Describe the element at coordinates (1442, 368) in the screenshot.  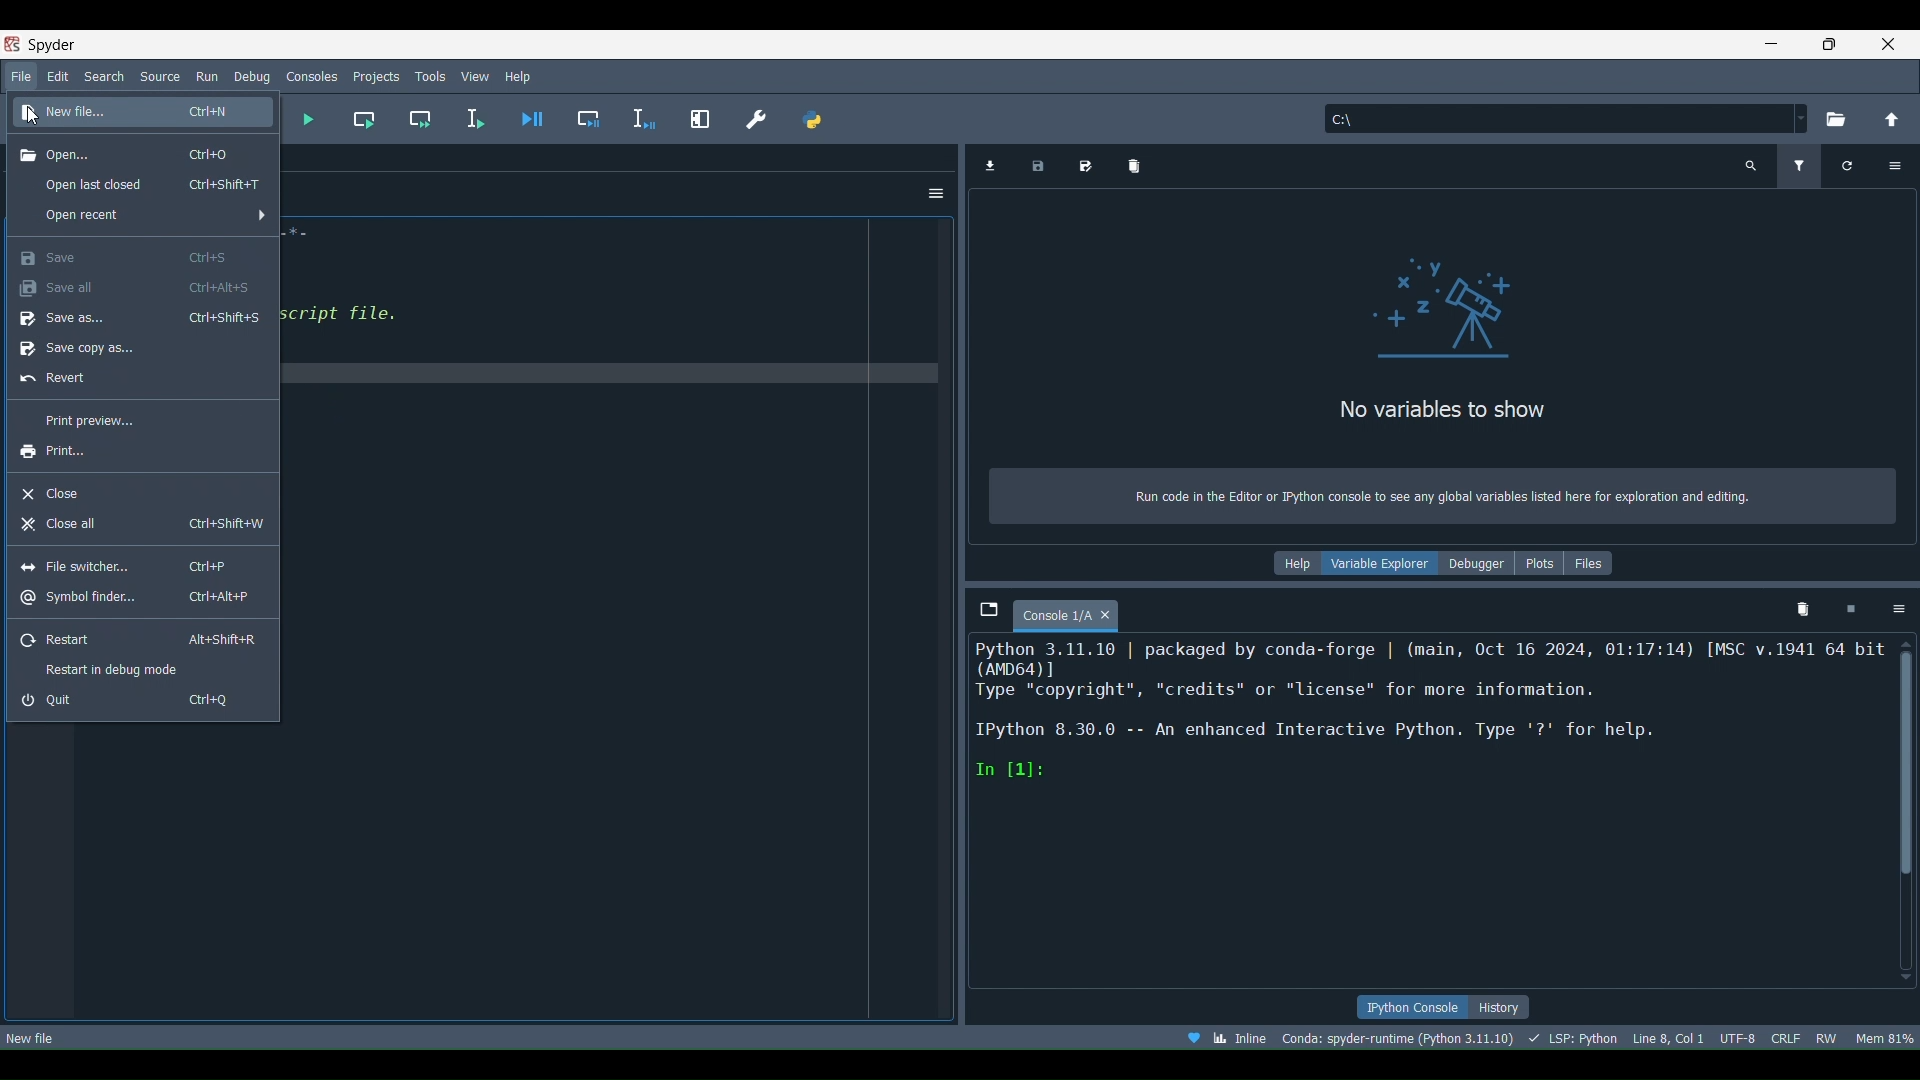
I see `Text` at that location.